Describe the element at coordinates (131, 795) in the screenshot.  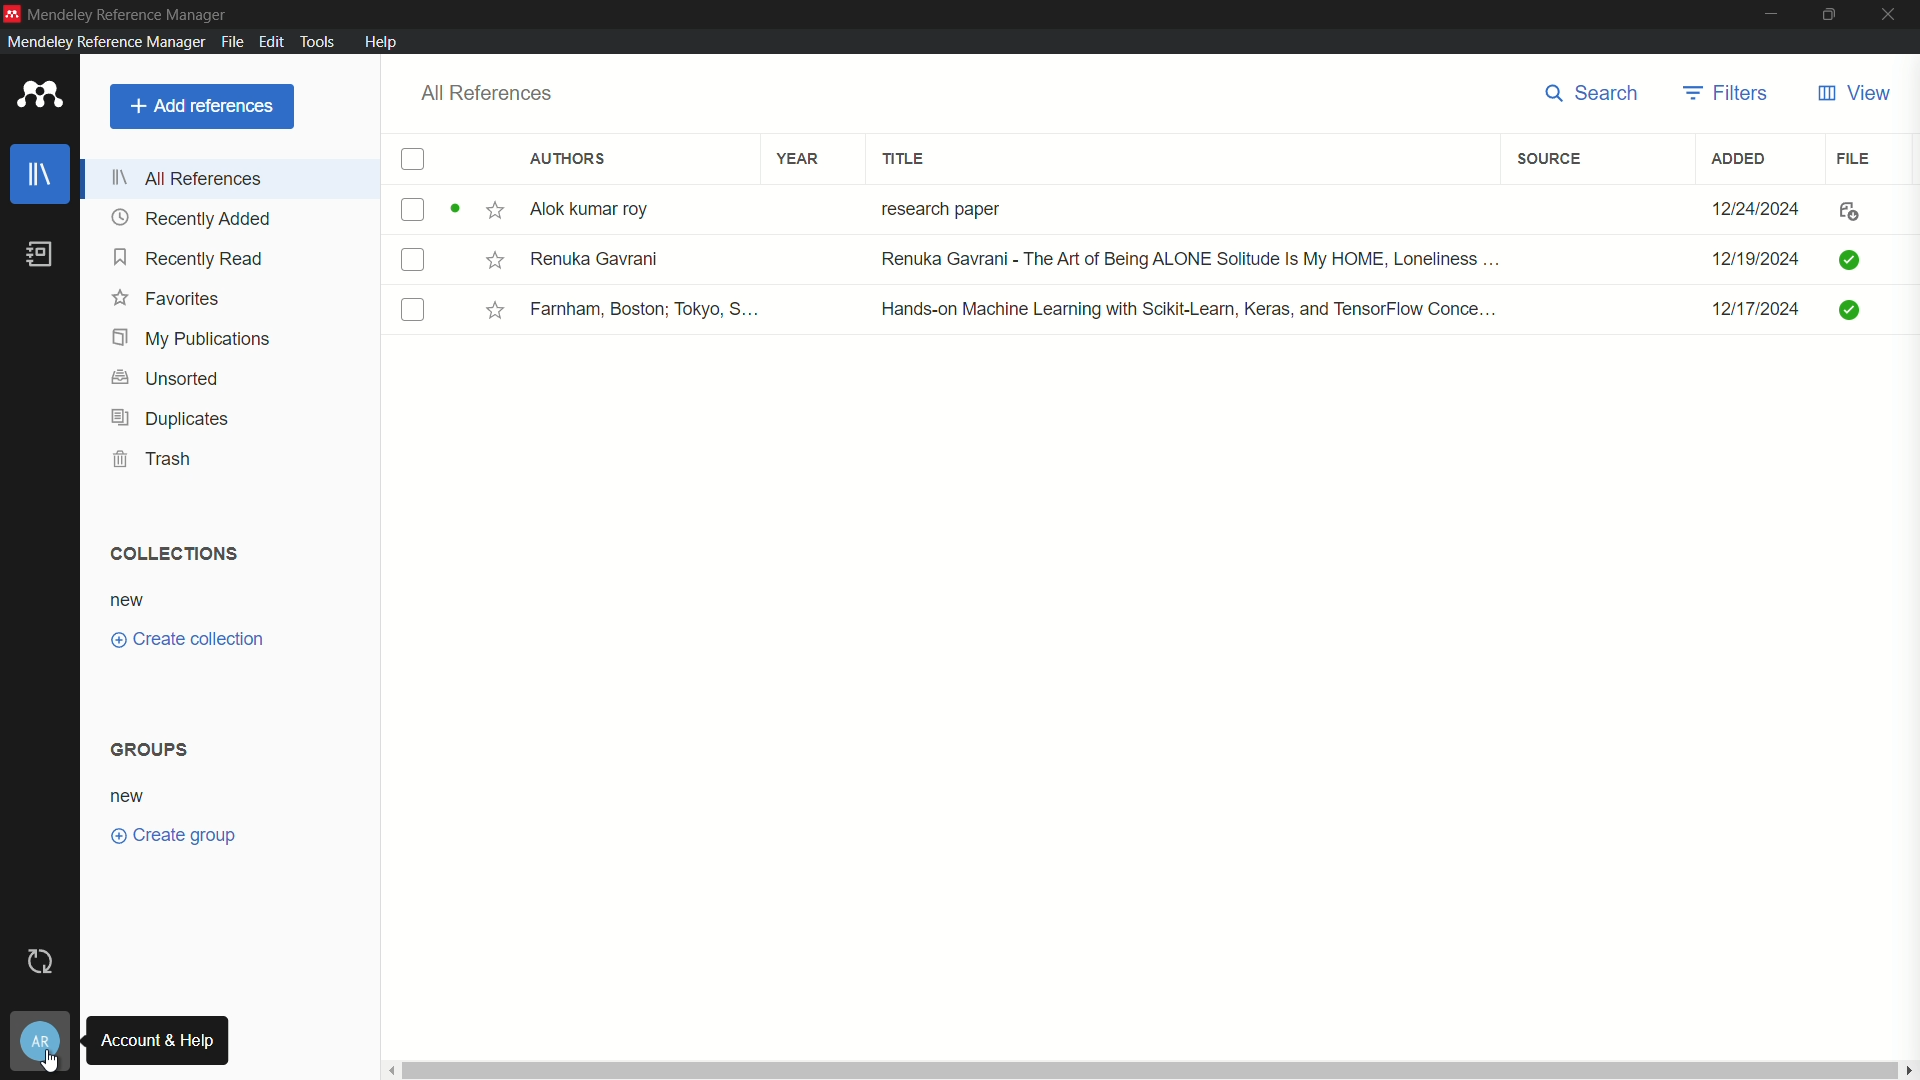
I see `new` at that location.